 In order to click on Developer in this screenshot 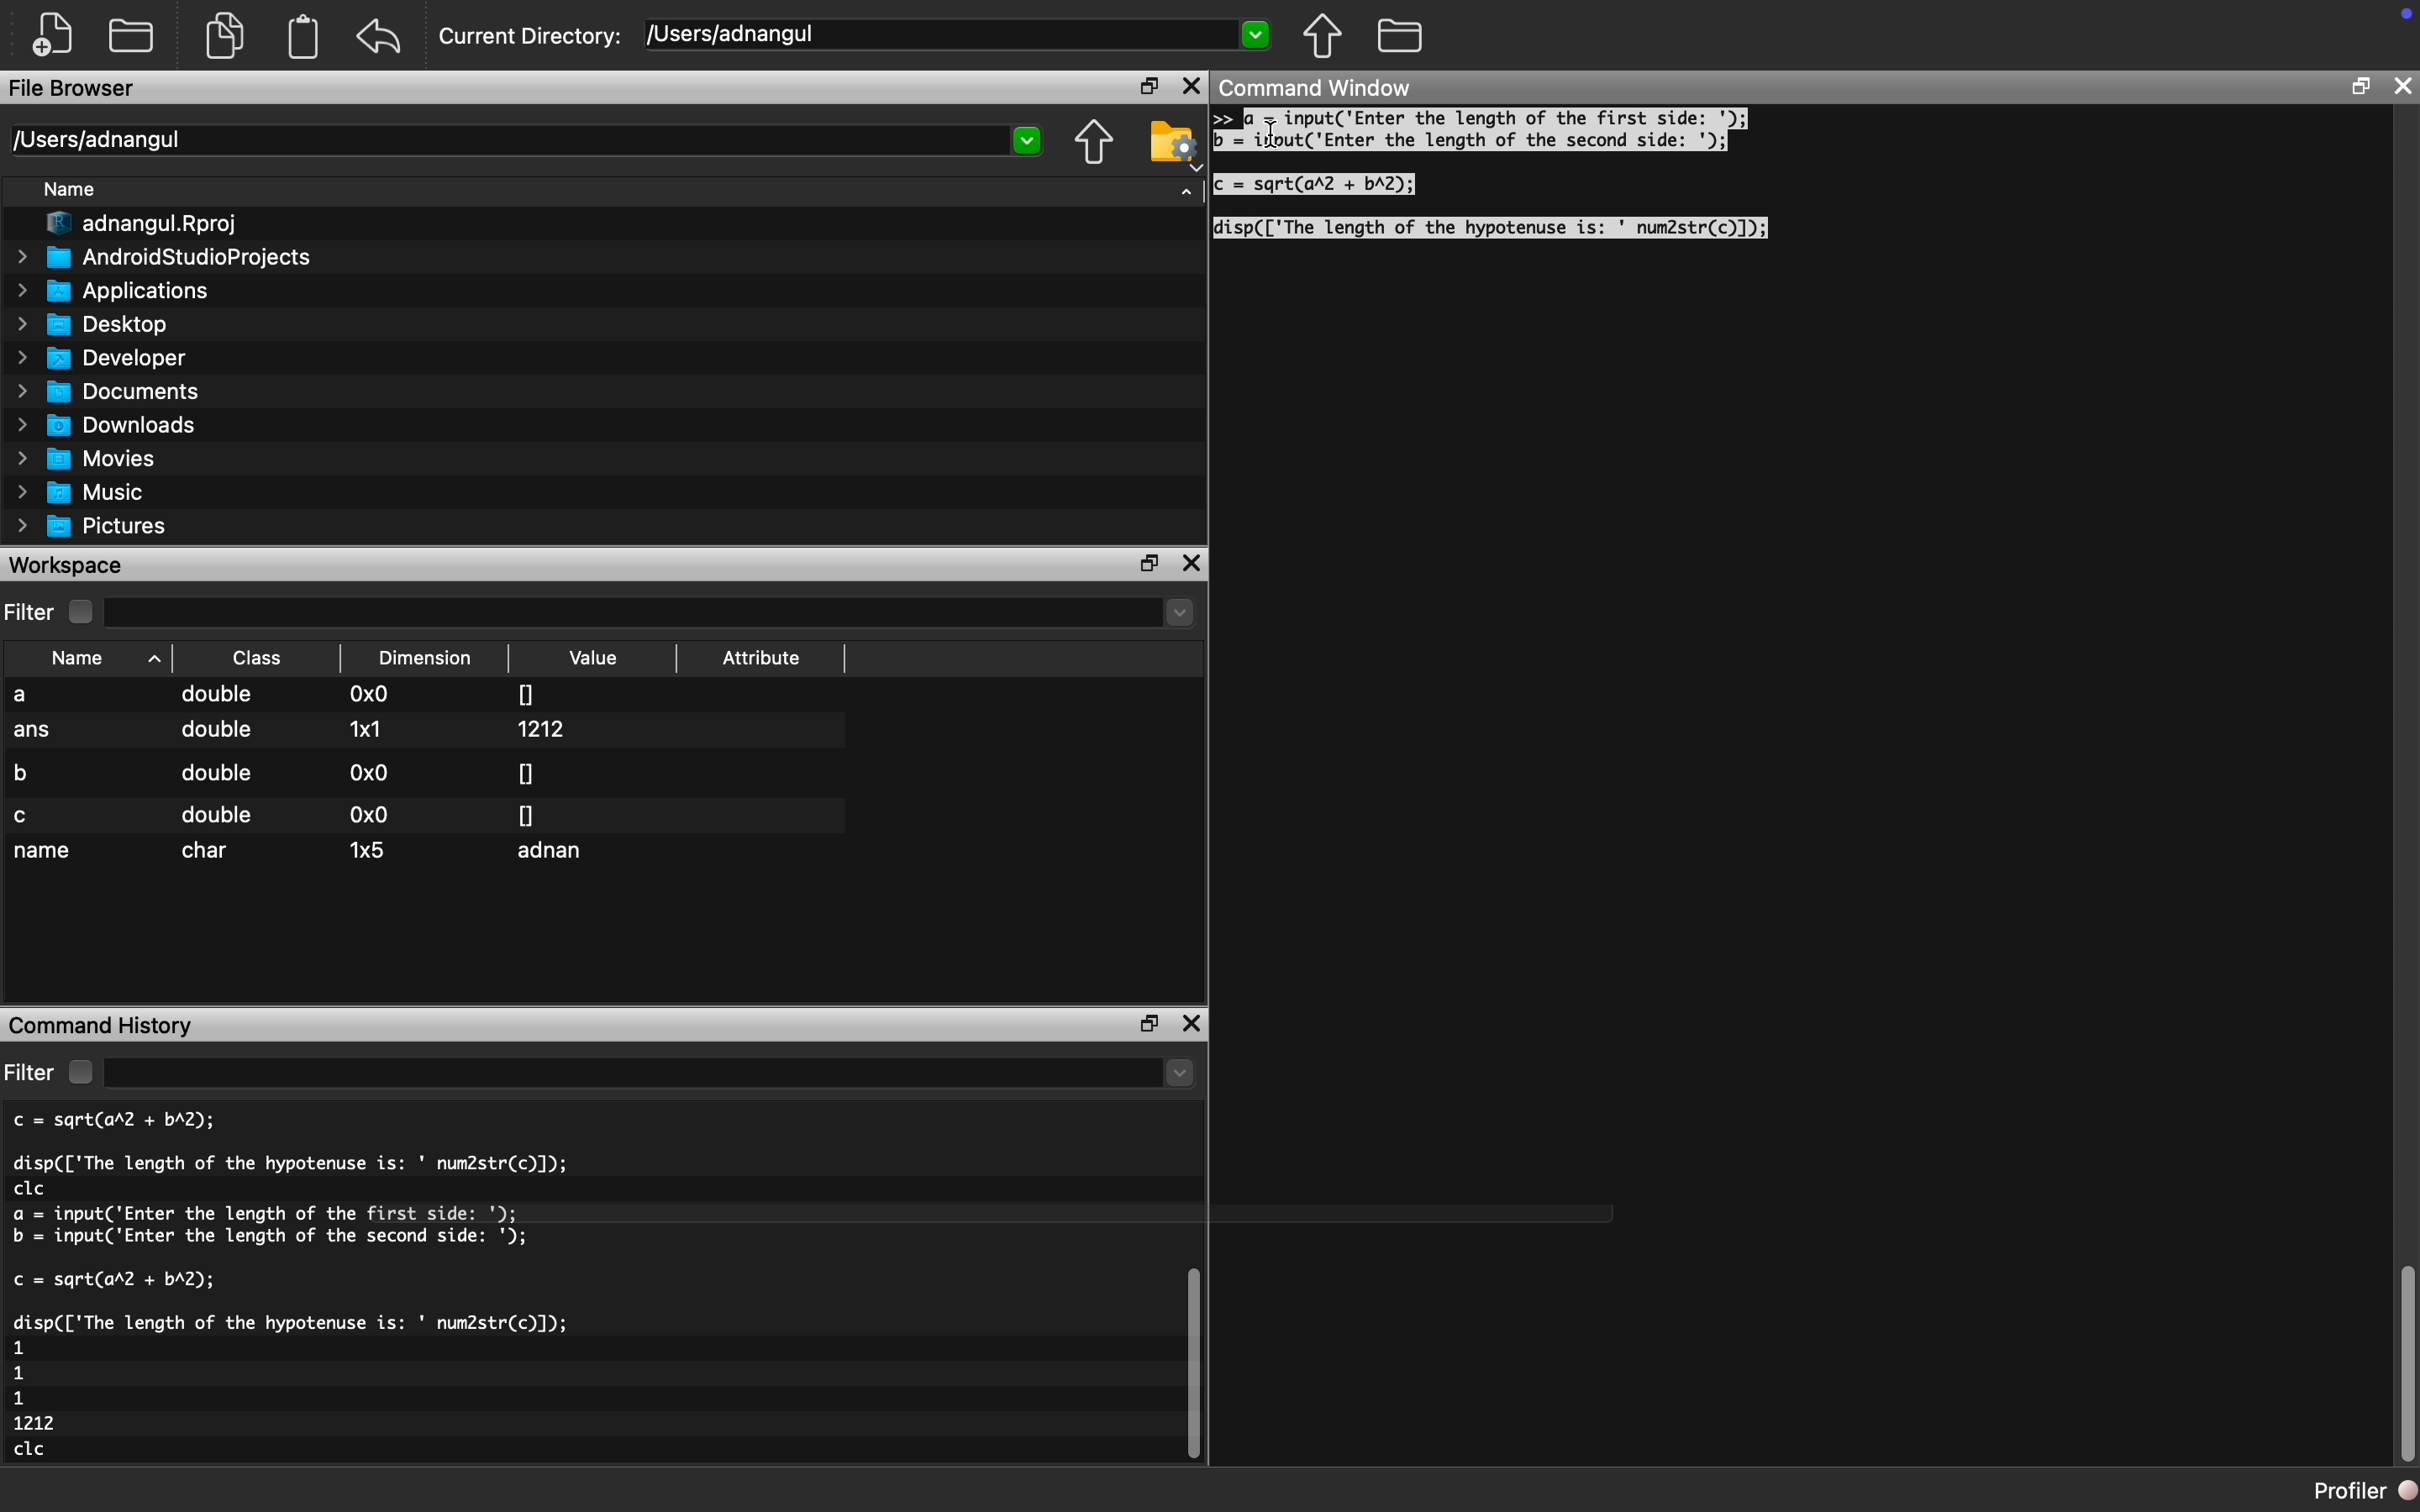, I will do `click(110, 357)`.